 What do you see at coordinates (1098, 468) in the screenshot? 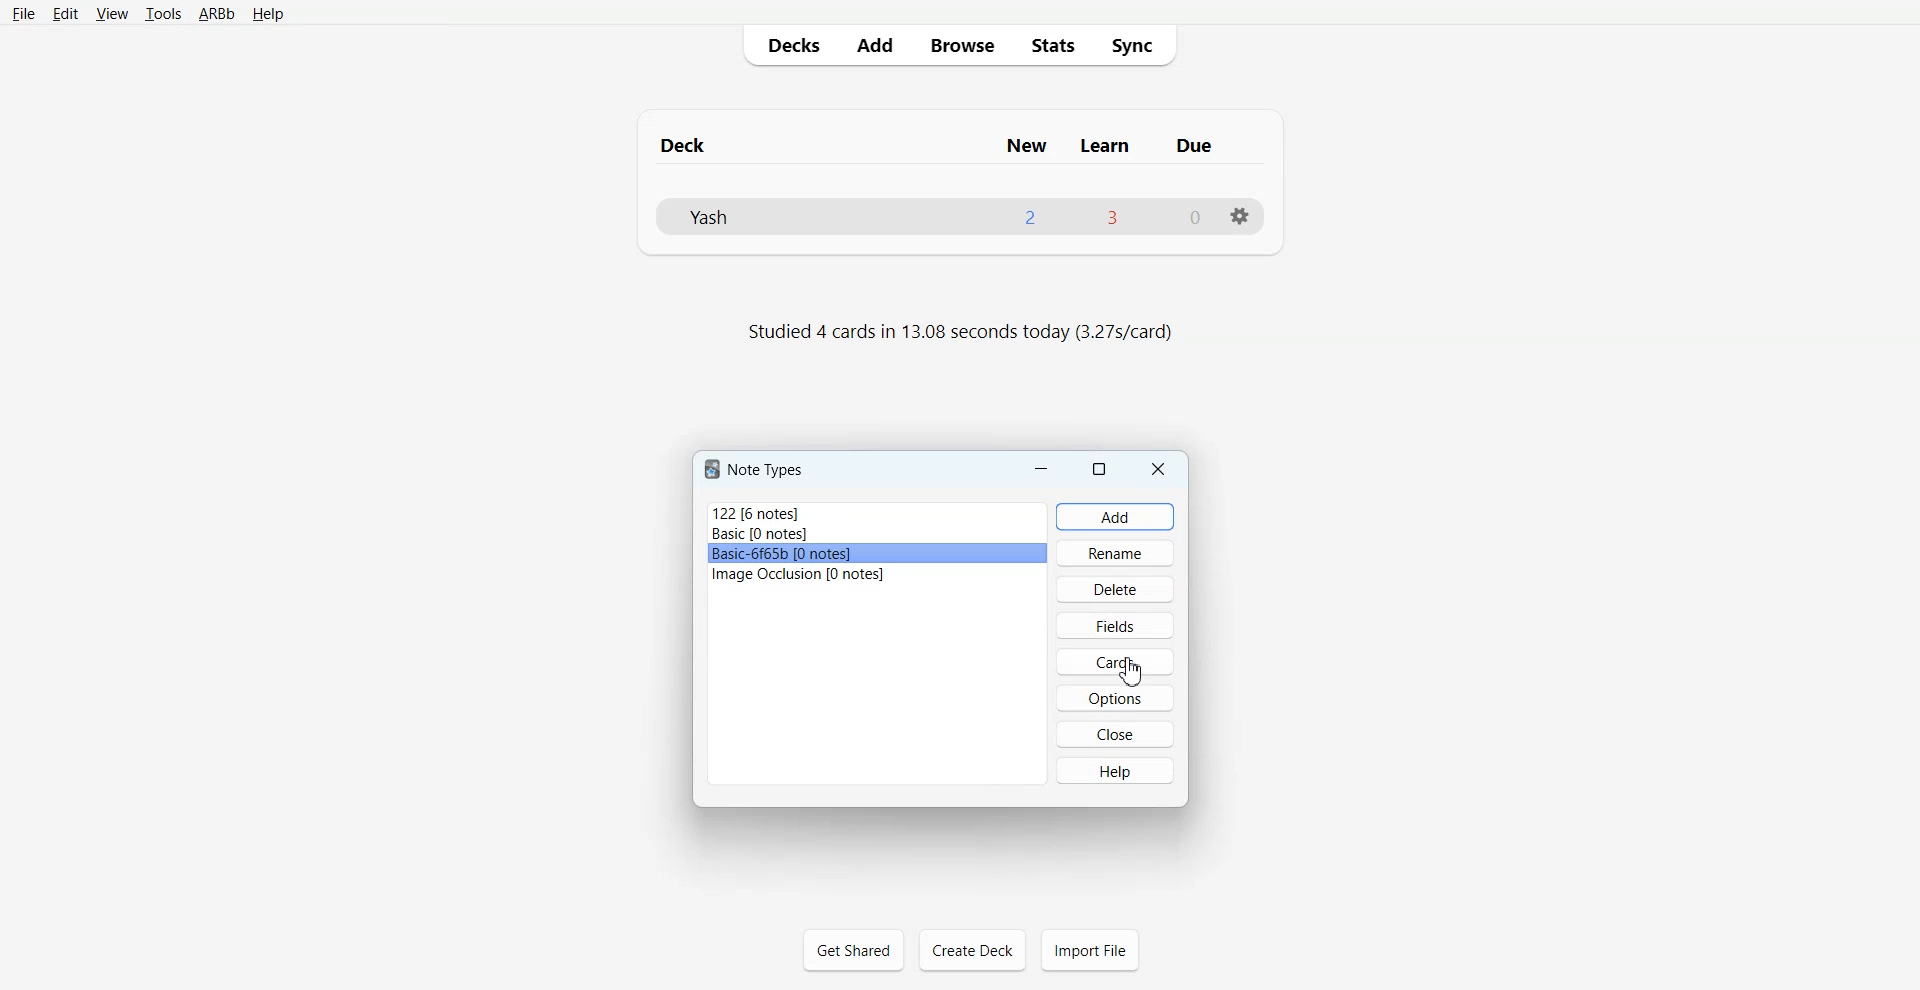
I see `Maximize` at bounding box center [1098, 468].